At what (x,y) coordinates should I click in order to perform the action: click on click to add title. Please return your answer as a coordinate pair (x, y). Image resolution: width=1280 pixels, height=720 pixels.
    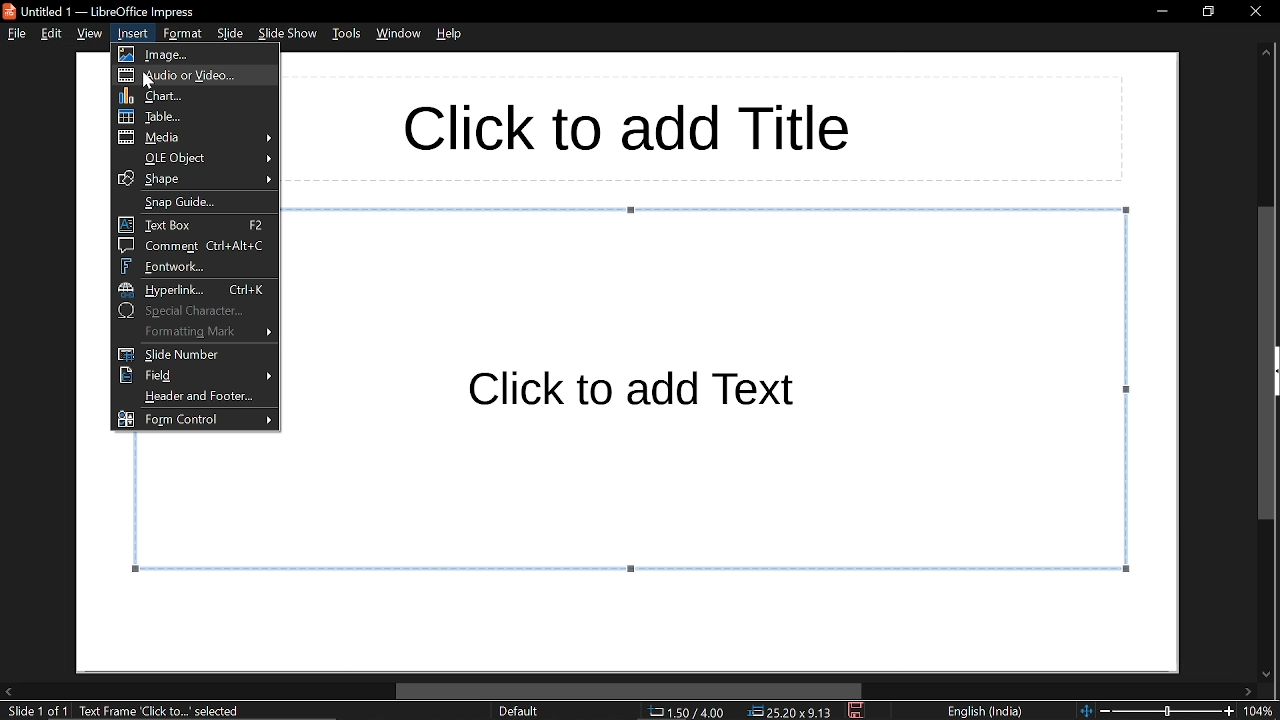
    Looking at the image, I should click on (623, 126).